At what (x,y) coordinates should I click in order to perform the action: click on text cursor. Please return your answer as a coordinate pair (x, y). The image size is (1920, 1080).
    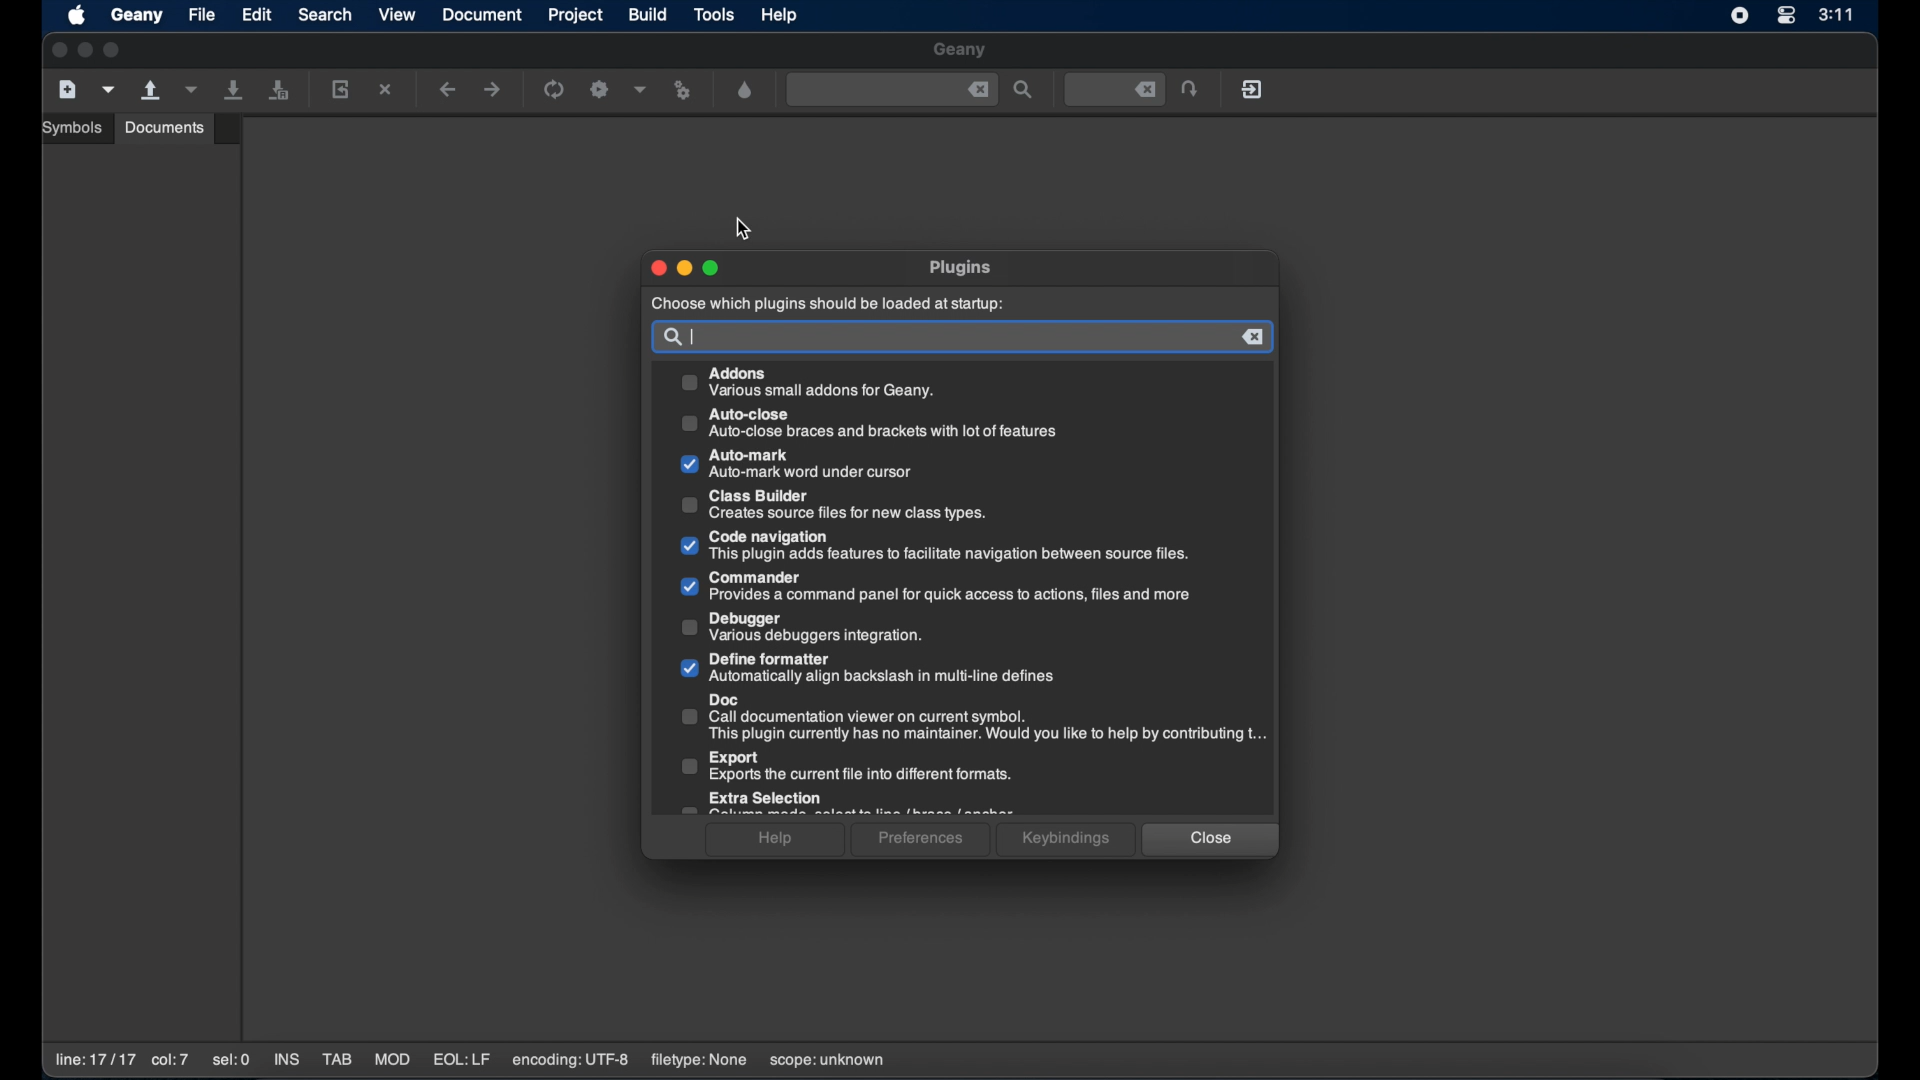
    Looking at the image, I should click on (694, 336).